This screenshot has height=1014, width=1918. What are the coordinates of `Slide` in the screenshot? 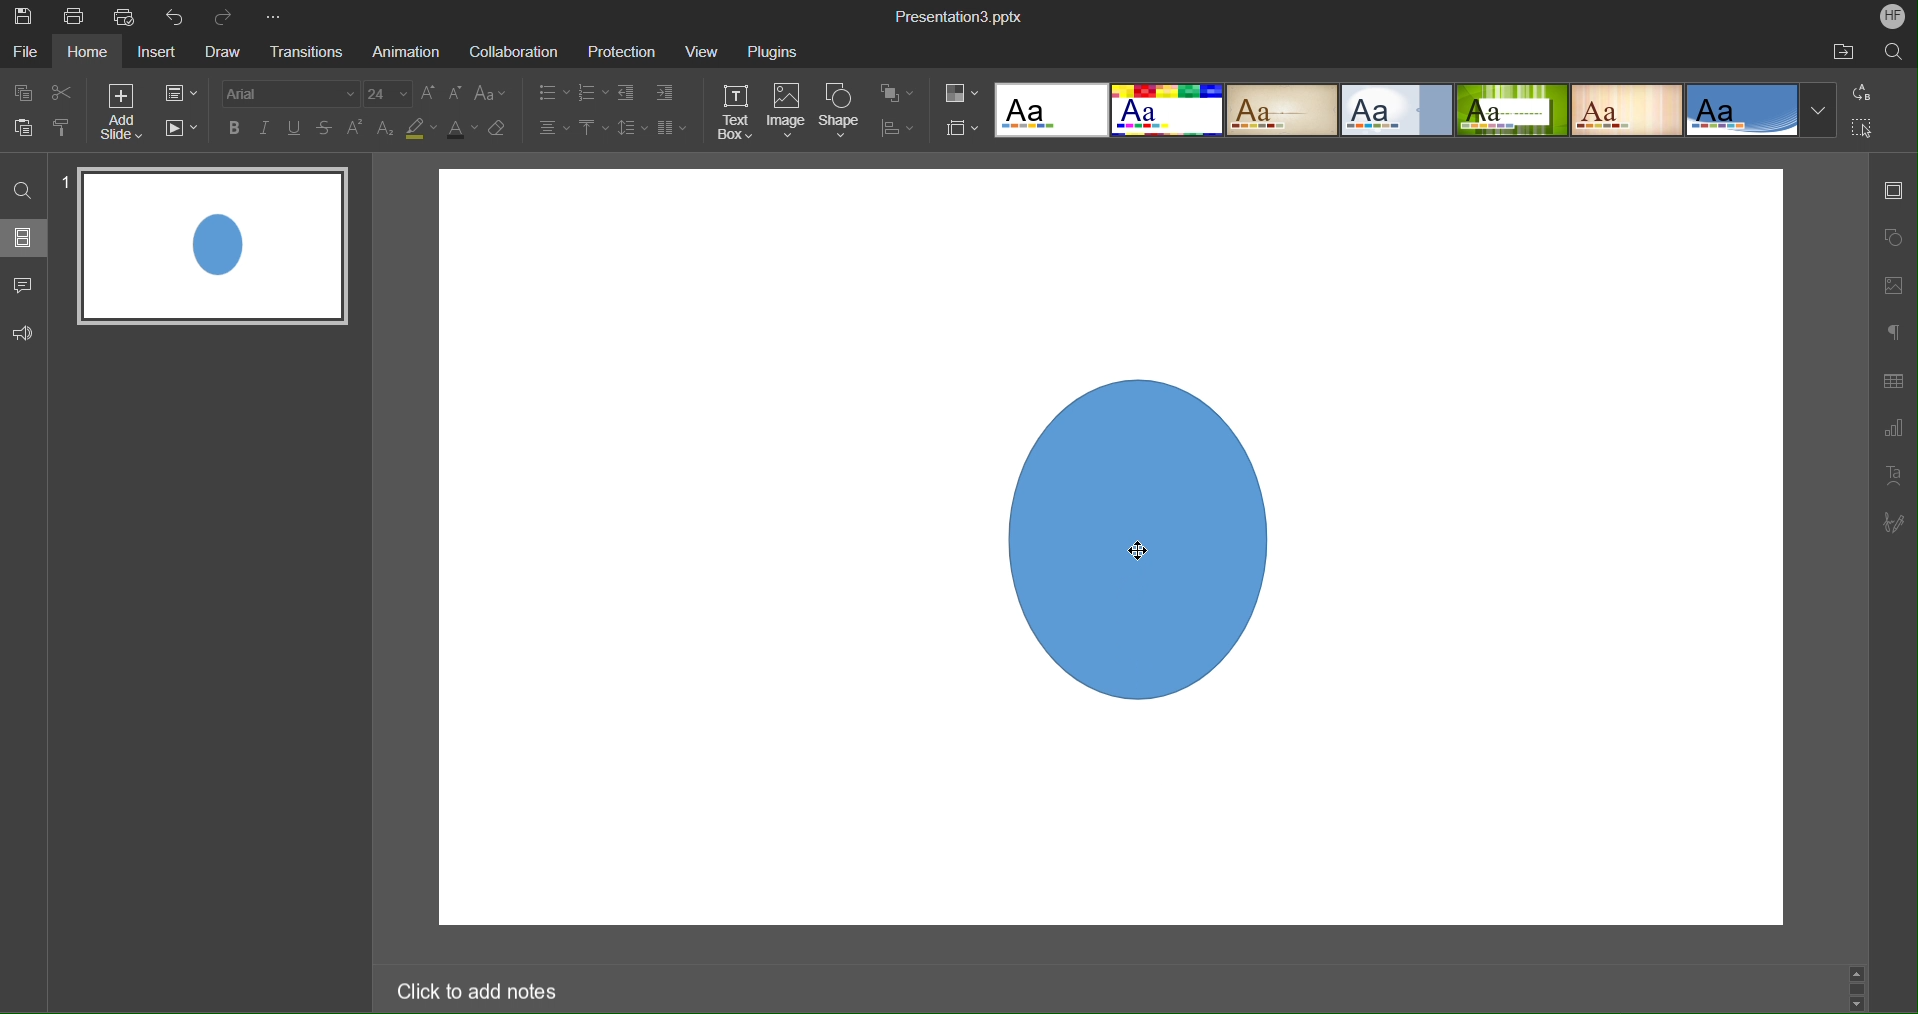 It's located at (214, 246).